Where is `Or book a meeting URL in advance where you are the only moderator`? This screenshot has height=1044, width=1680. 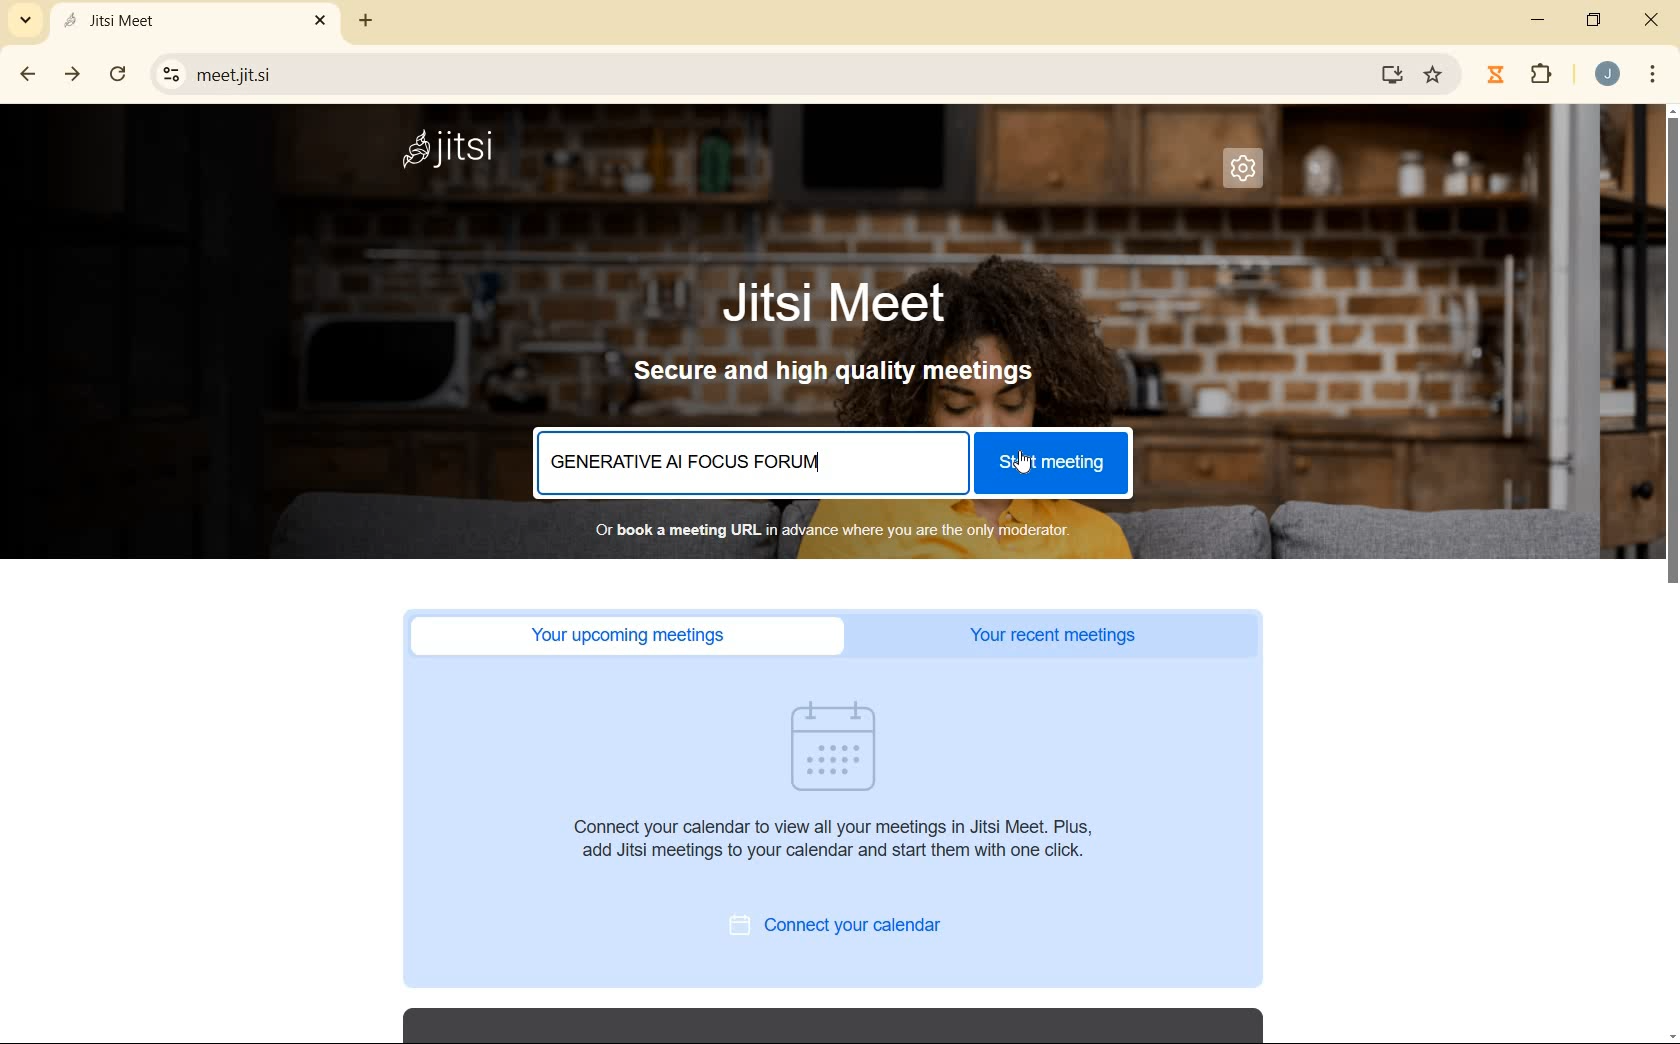
Or book a meeting URL in advance where you are the only moderator is located at coordinates (823, 530).